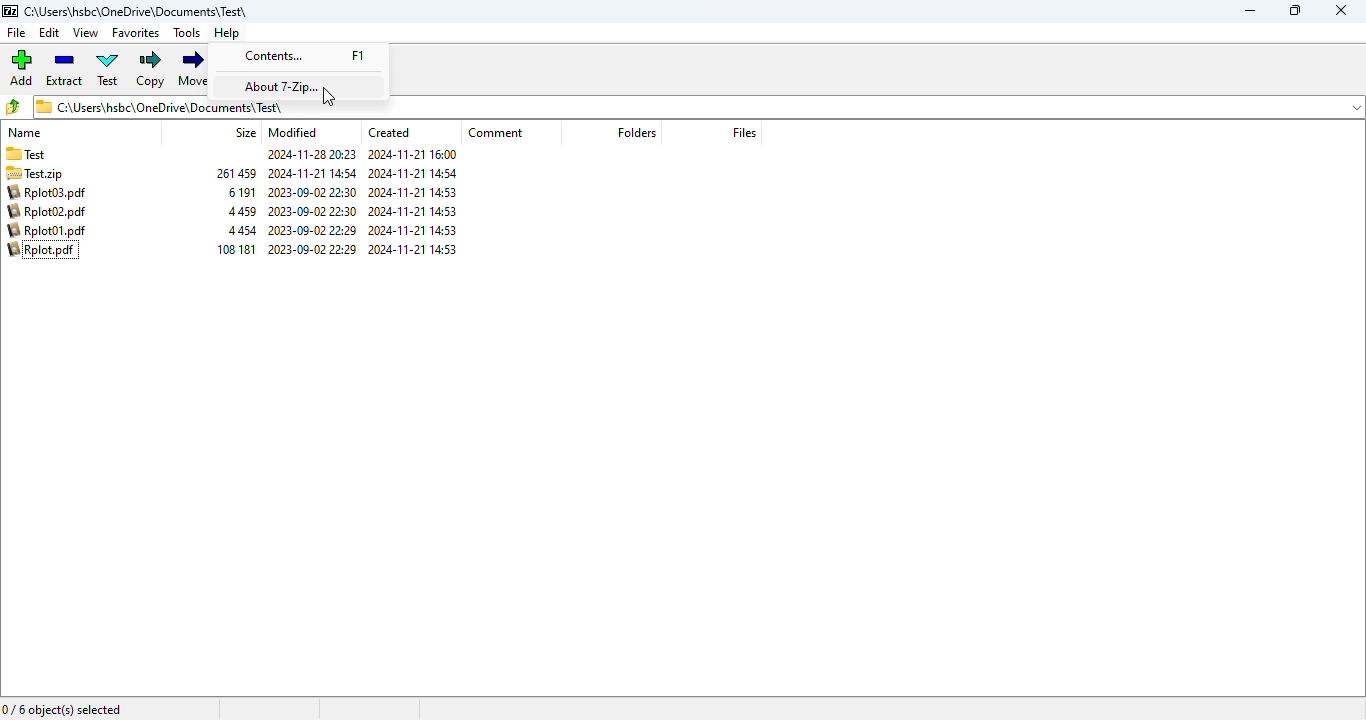 The width and height of the screenshot is (1366, 720). Describe the element at coordinates (47, 193) in the screenshot. I see `Rplot03.pdf ` at that location.